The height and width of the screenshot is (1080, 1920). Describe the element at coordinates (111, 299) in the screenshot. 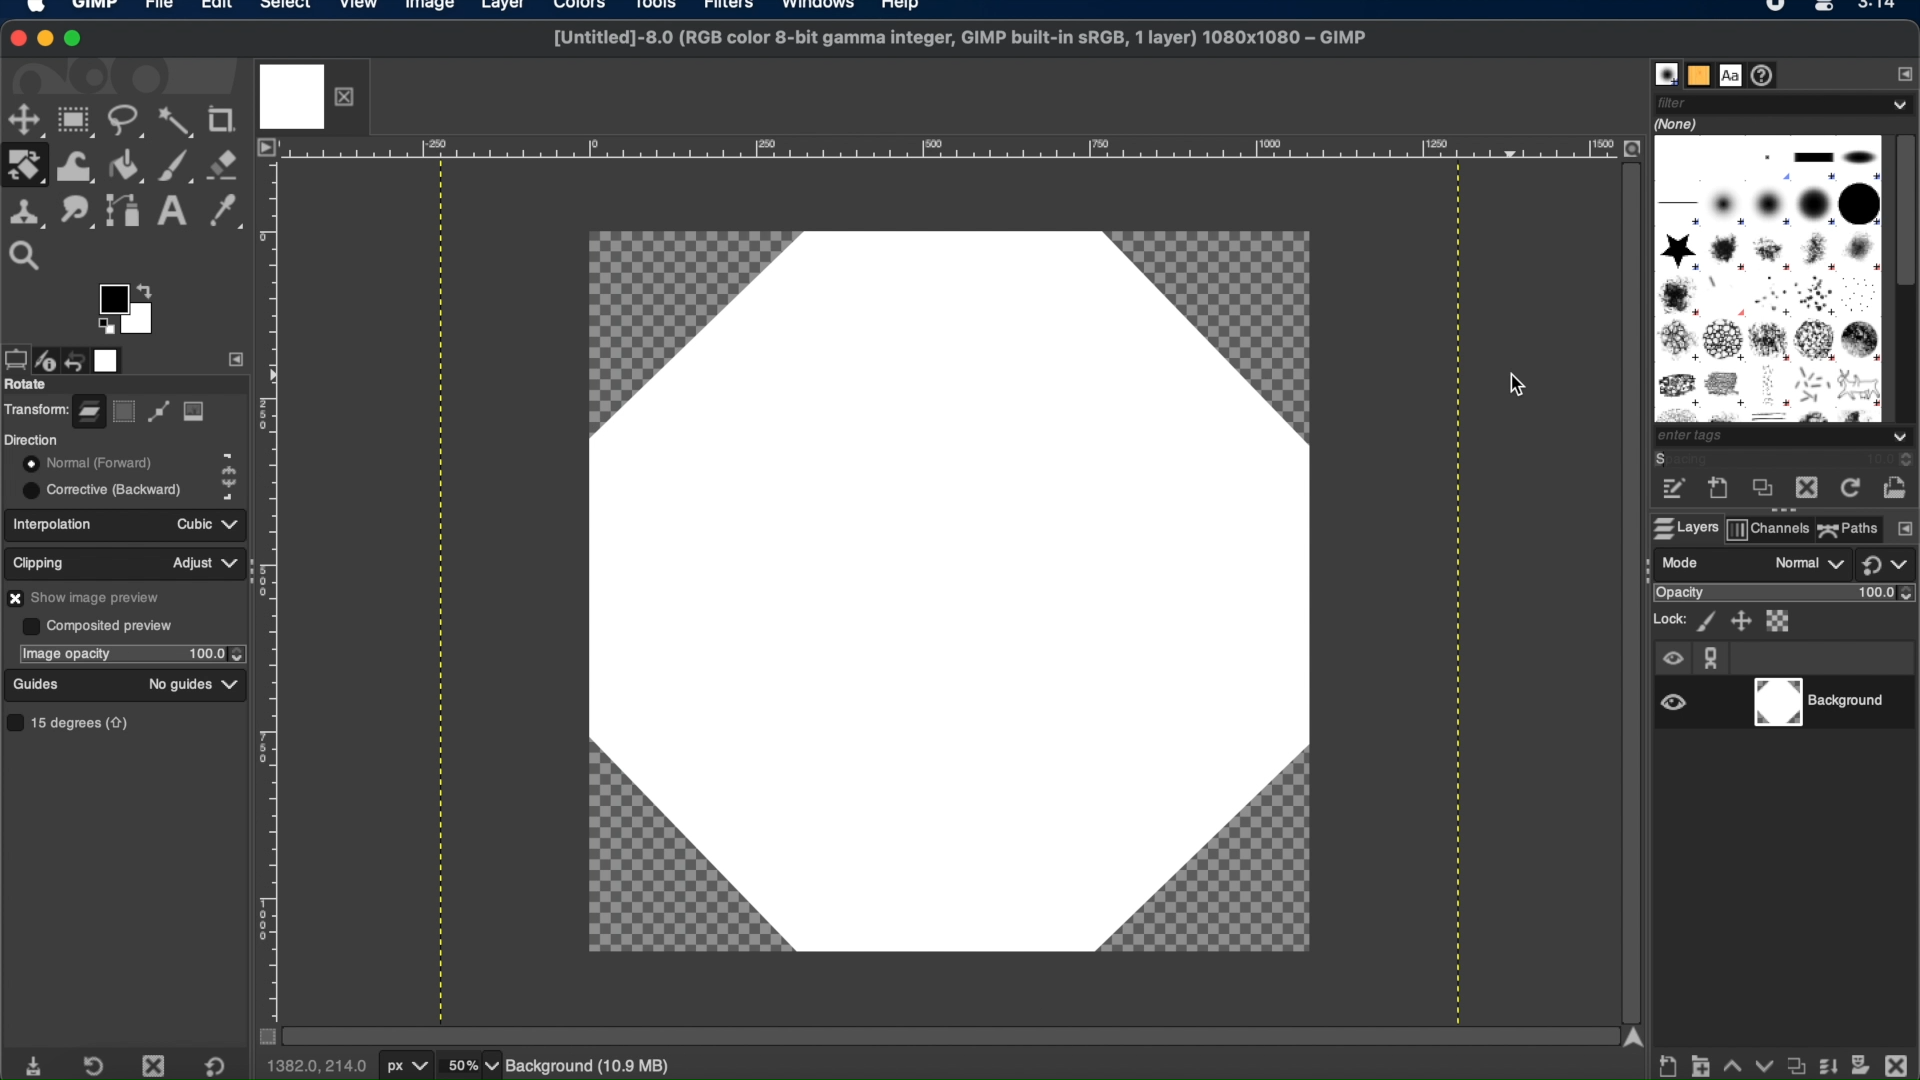

I see `active foreground color` at that location.